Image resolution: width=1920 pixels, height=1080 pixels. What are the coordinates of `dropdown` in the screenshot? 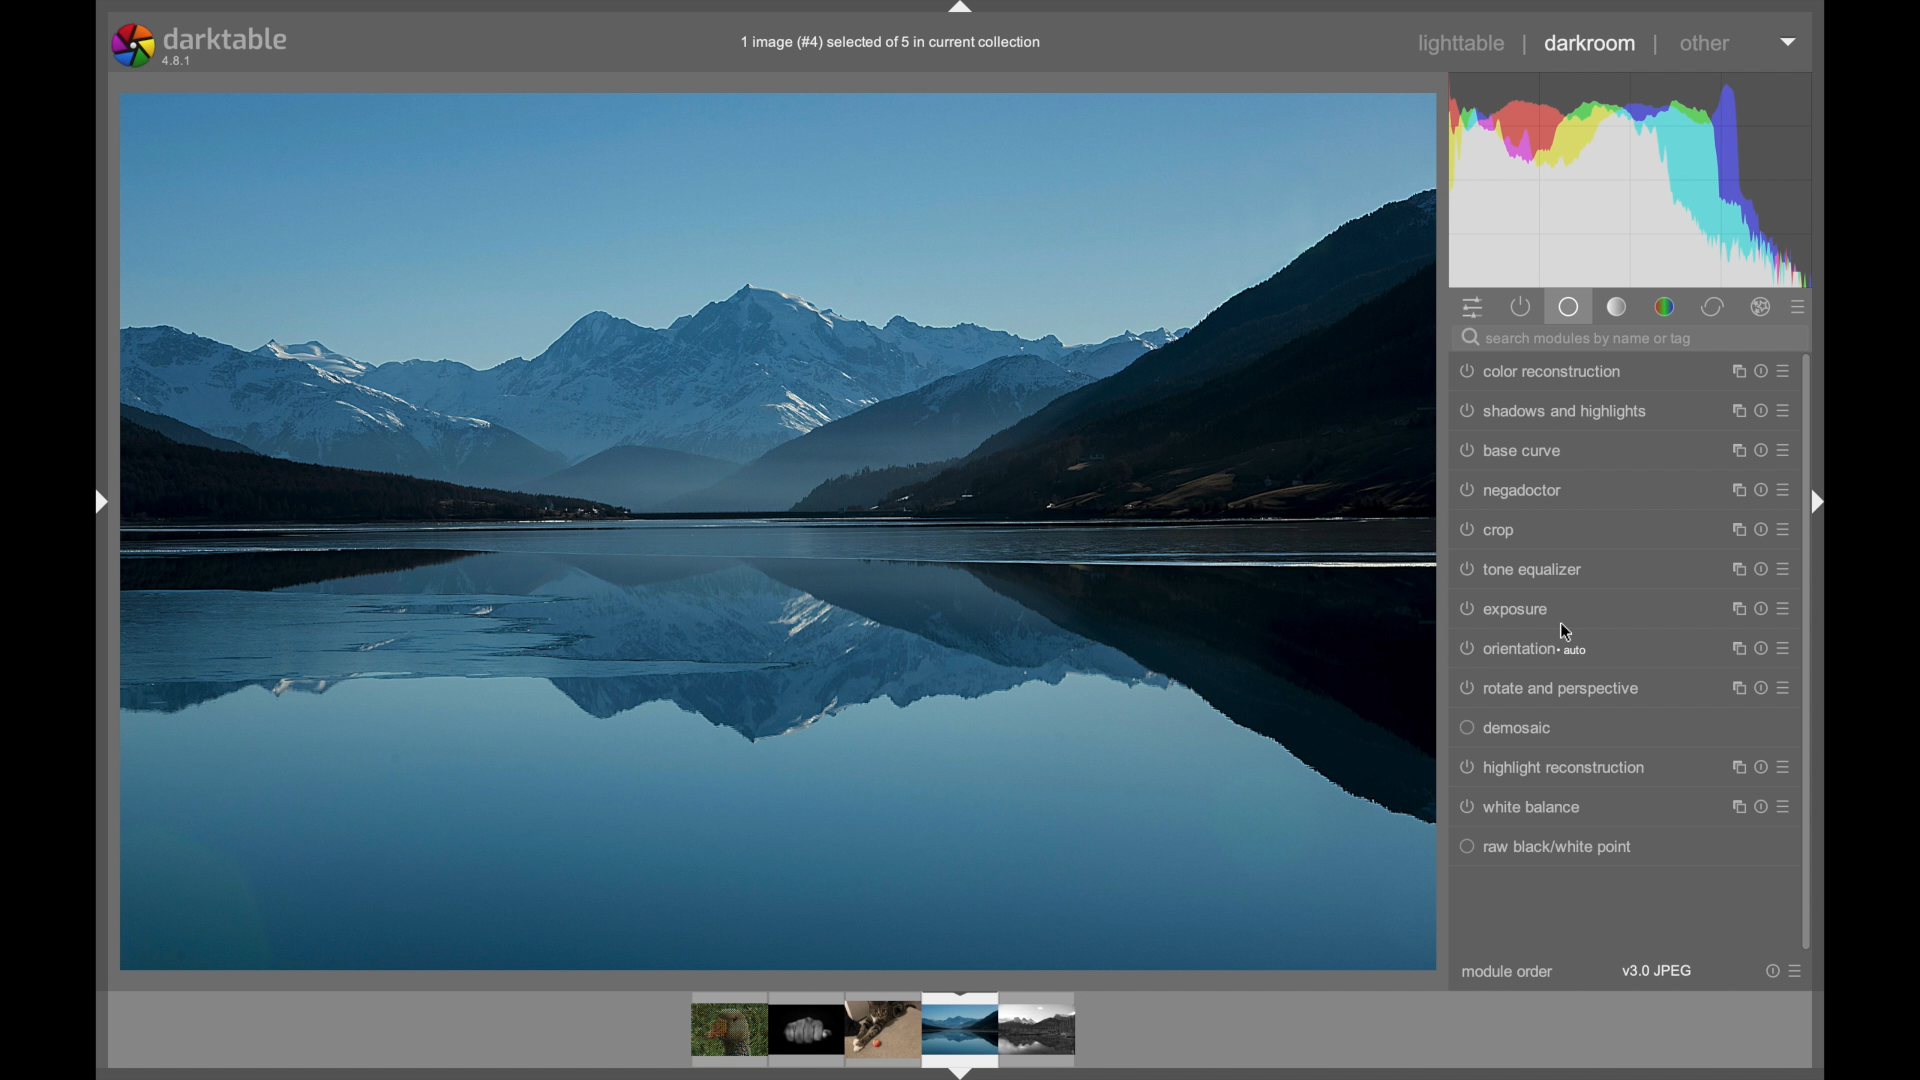 It's located at (1788, 41).